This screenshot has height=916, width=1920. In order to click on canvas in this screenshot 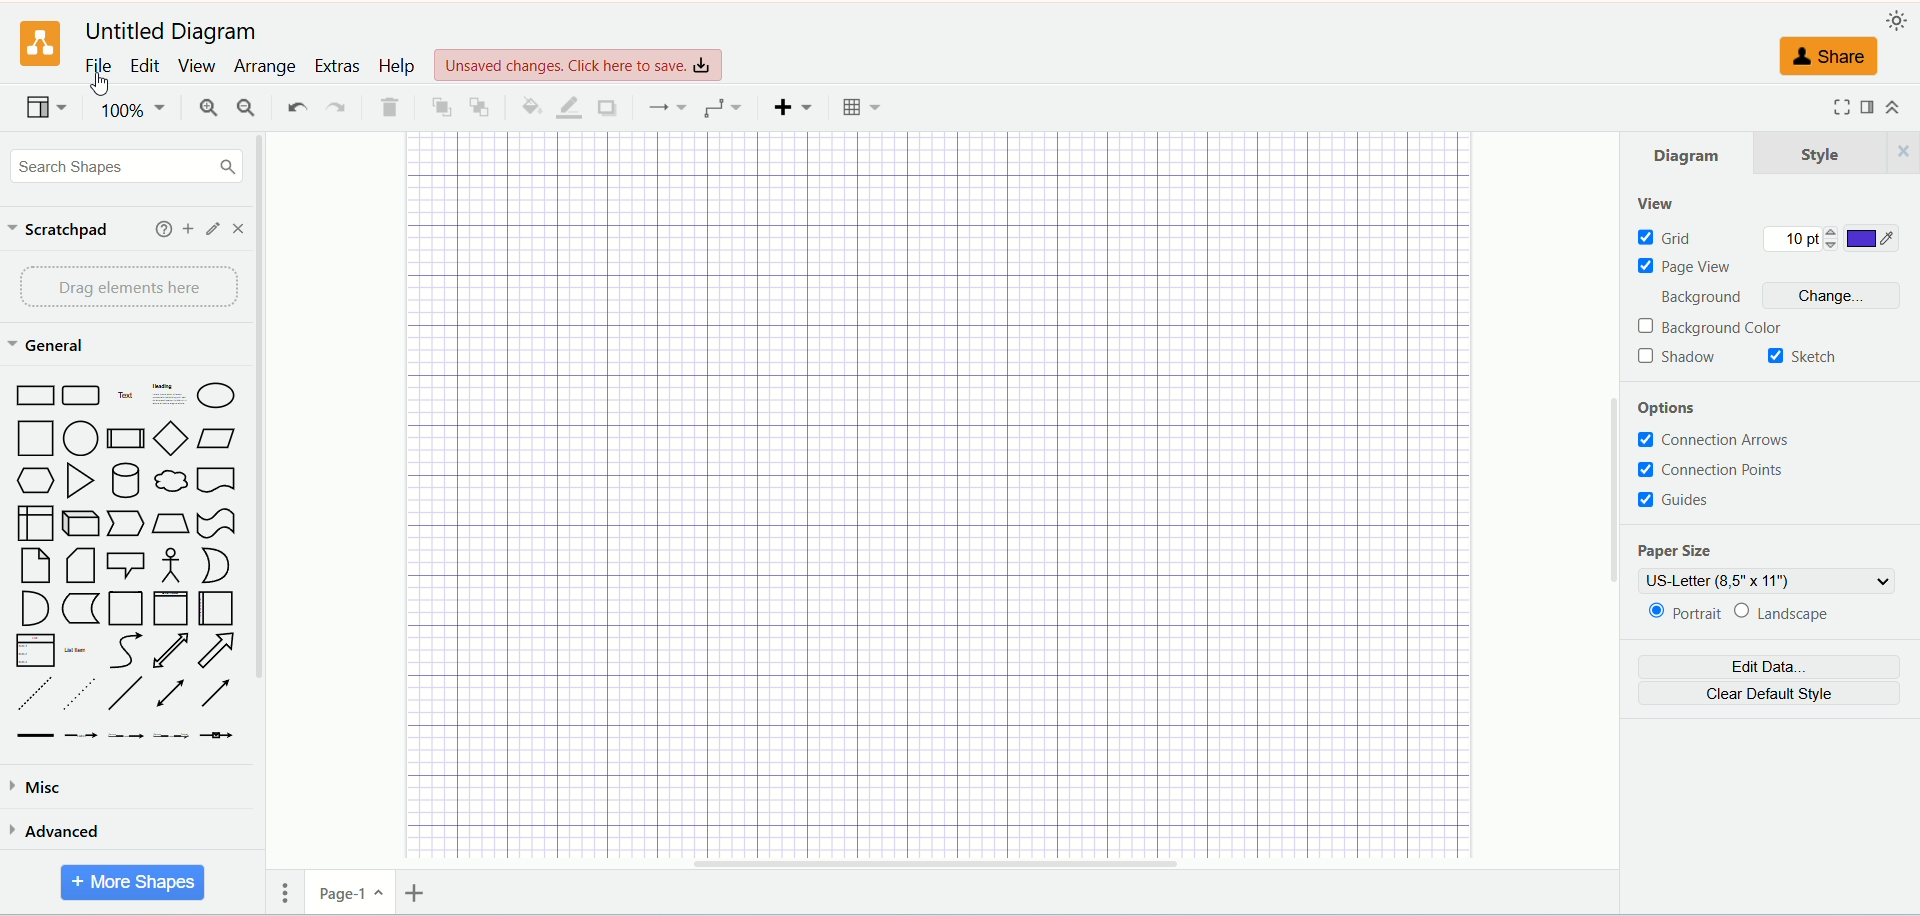, I will do `click(941, 494)`.